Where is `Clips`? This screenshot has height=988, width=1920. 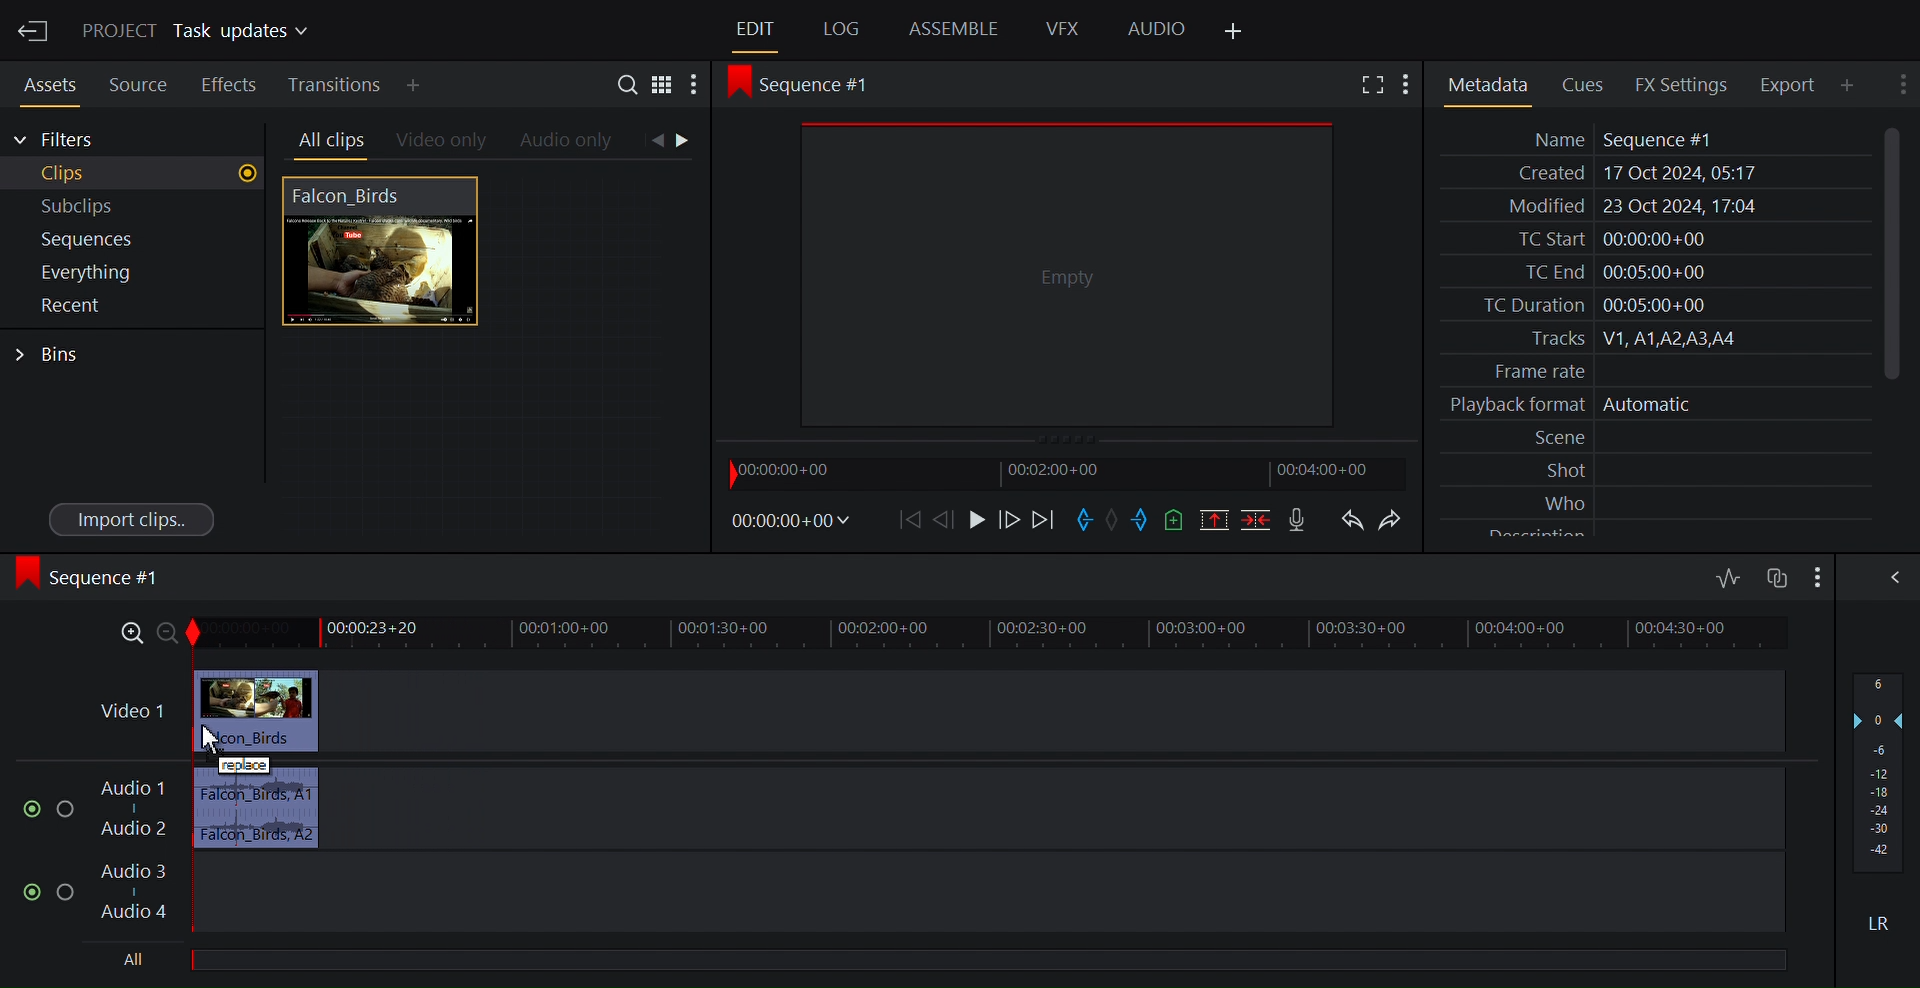 Clips is located at coordinates (134, 174).